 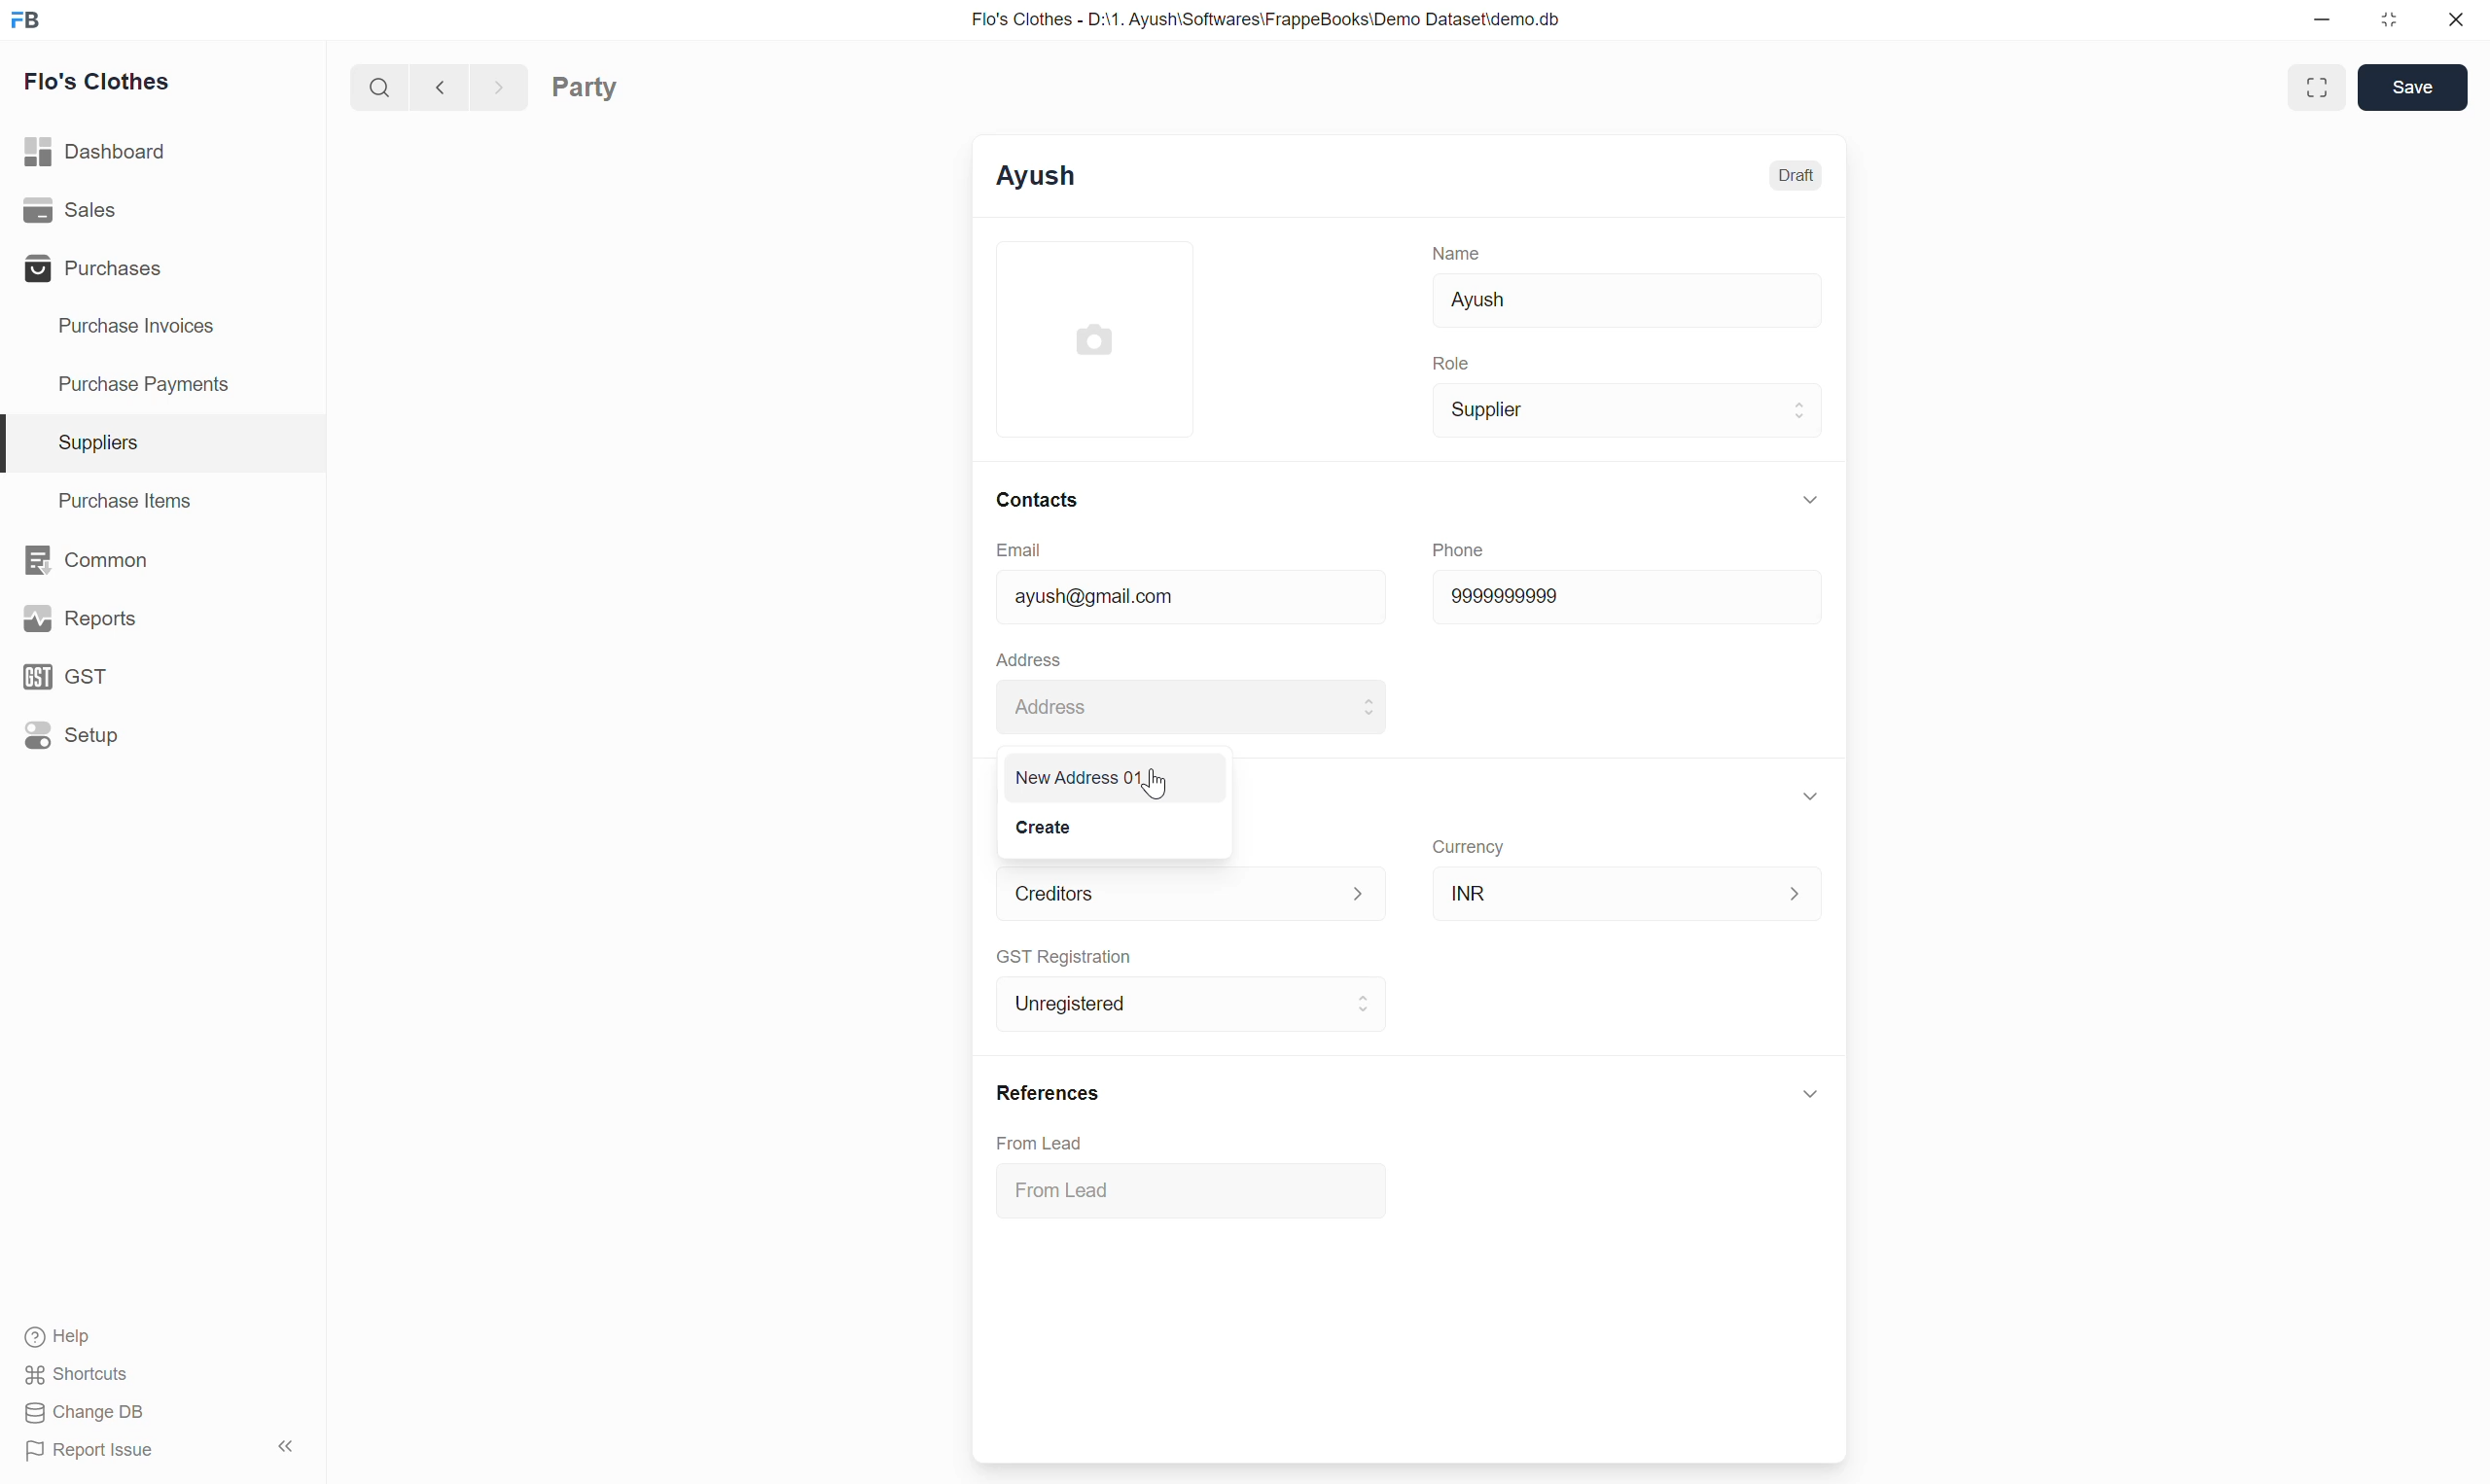 I want to click on Purchase Payments, so click(x=163, y=385).